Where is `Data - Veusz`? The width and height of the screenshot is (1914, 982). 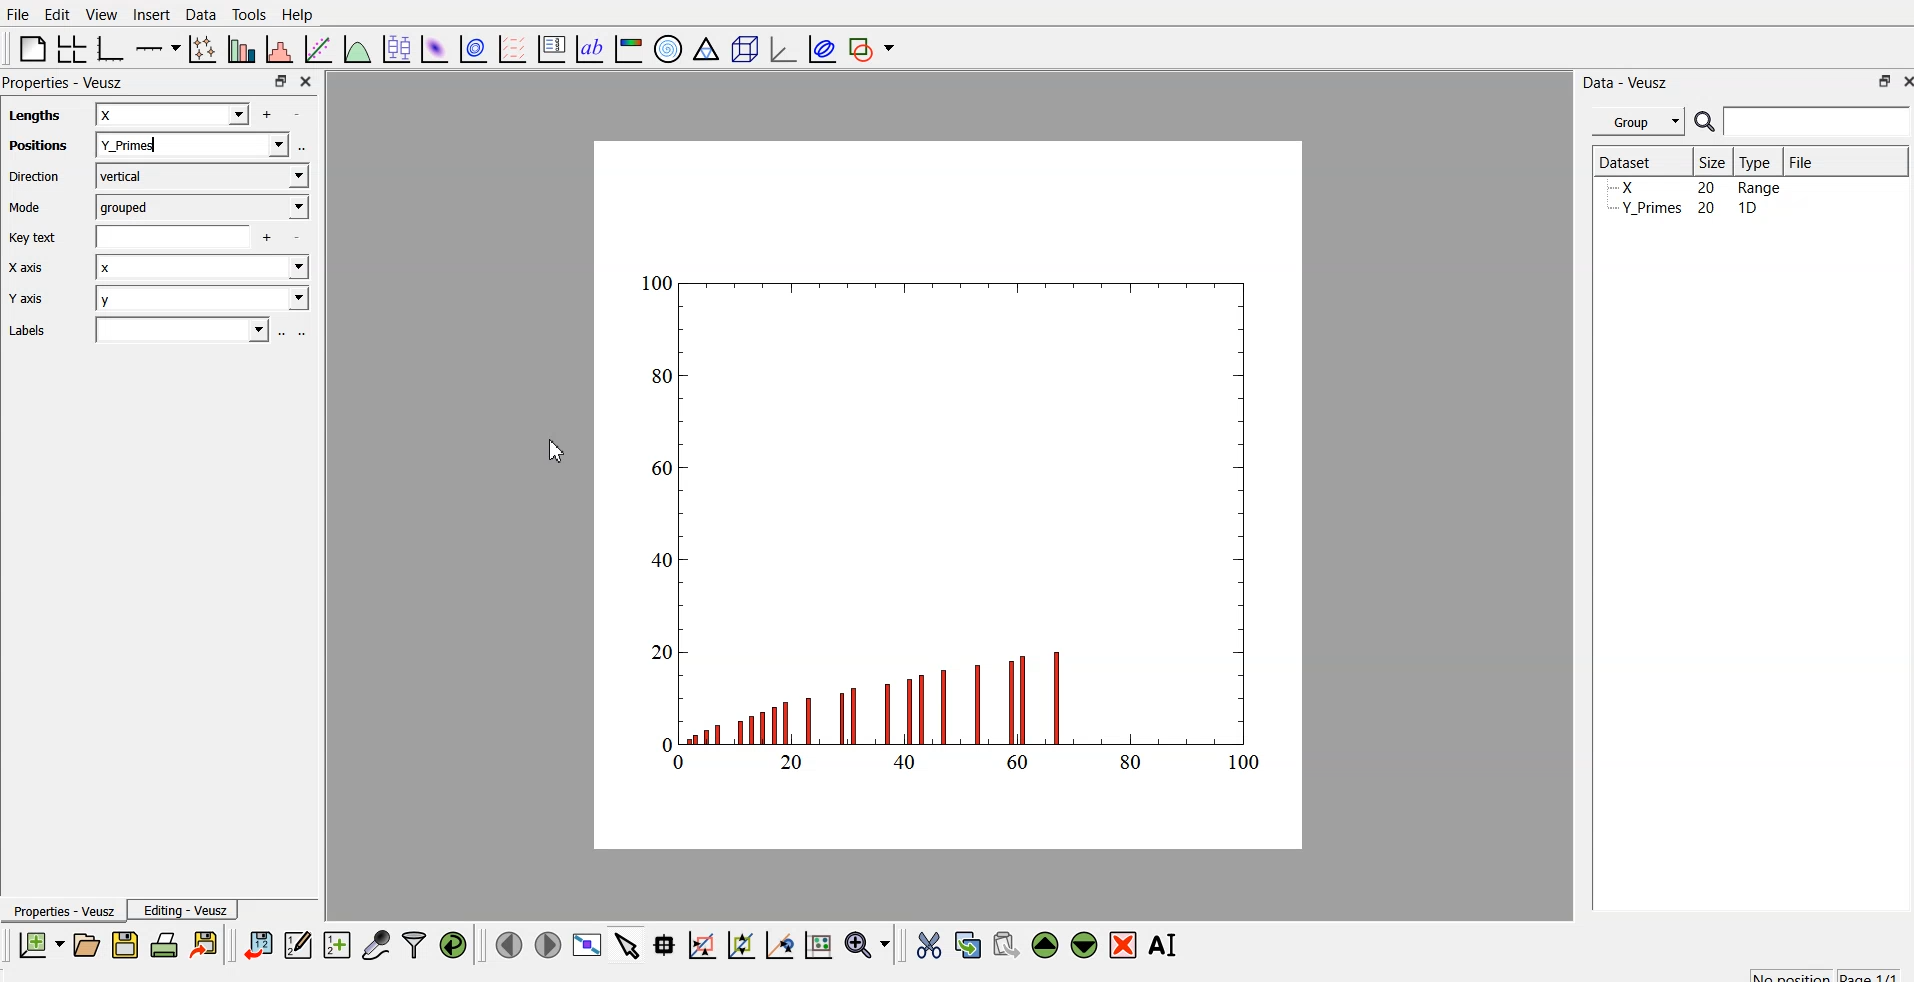 Data - Veusz is located at coordinates (1628, 79).